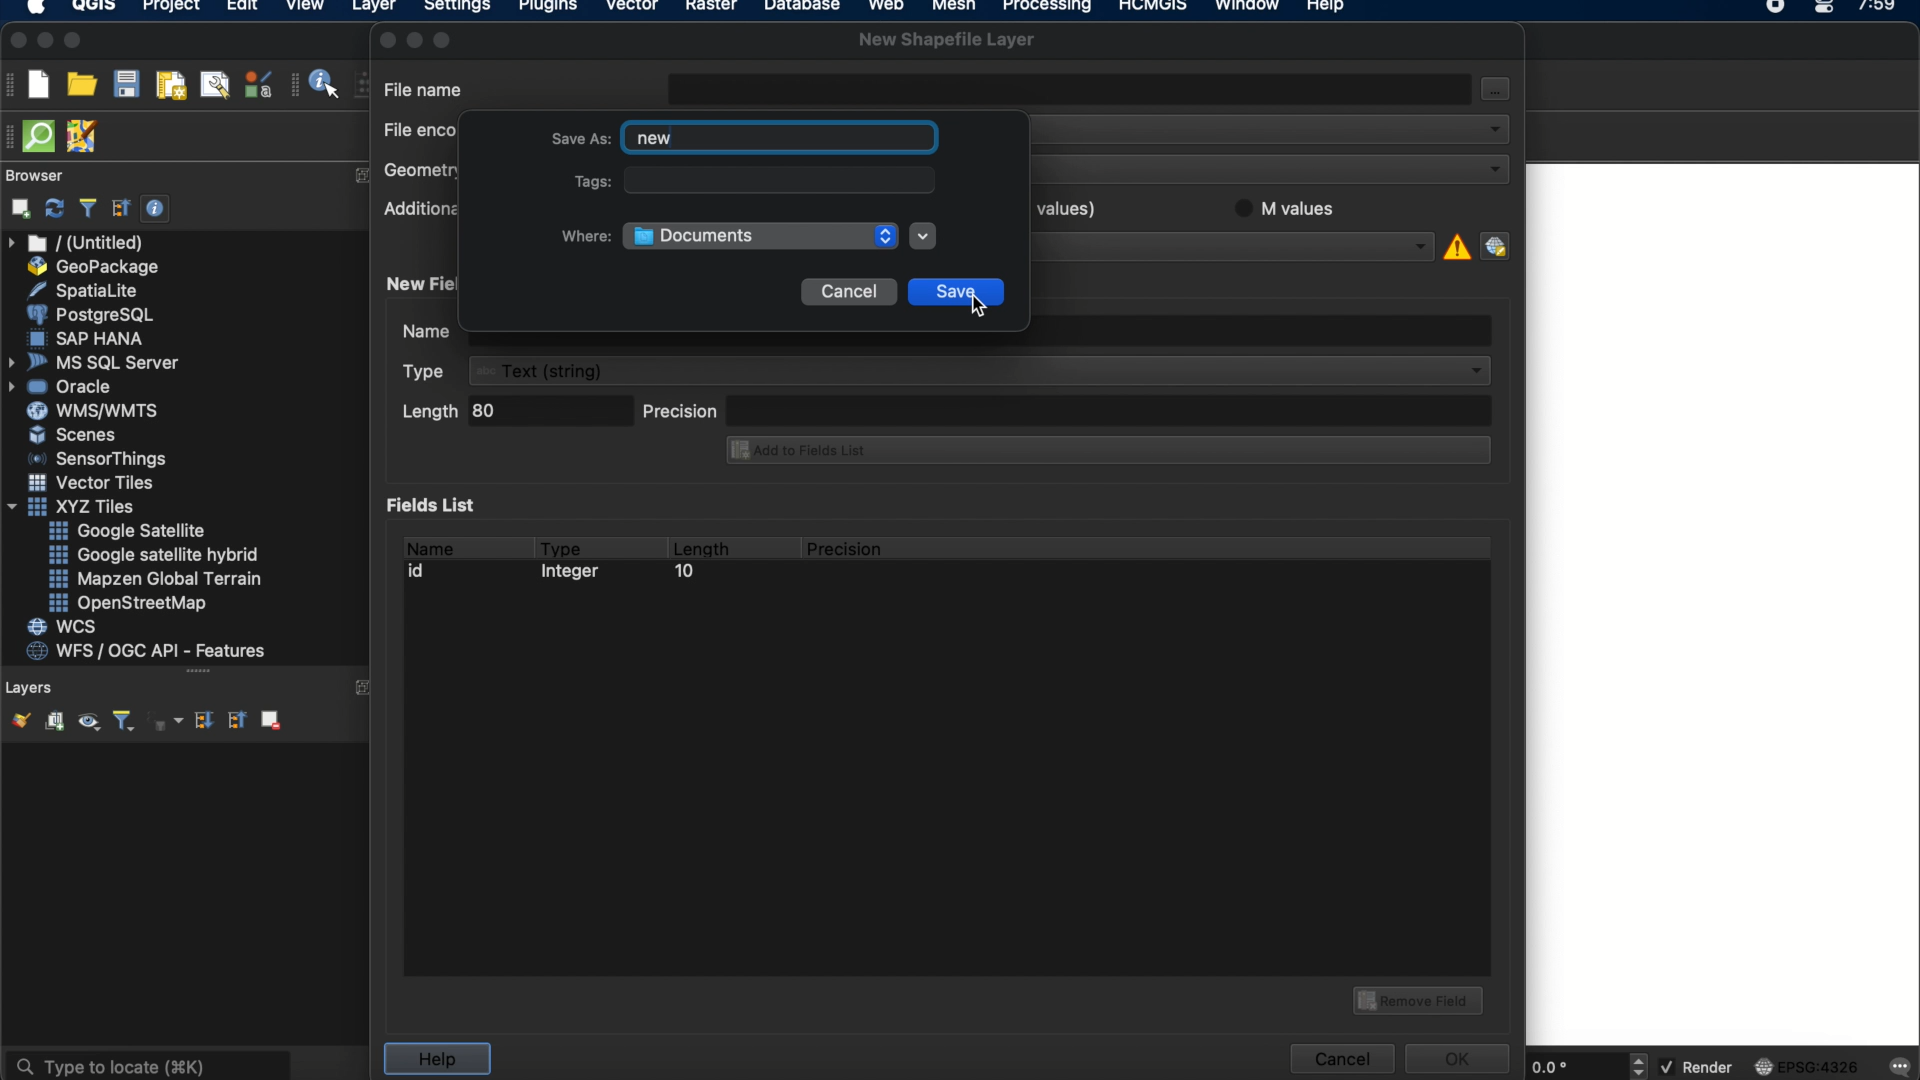  I want to click on filter browser, so click(87, 208).